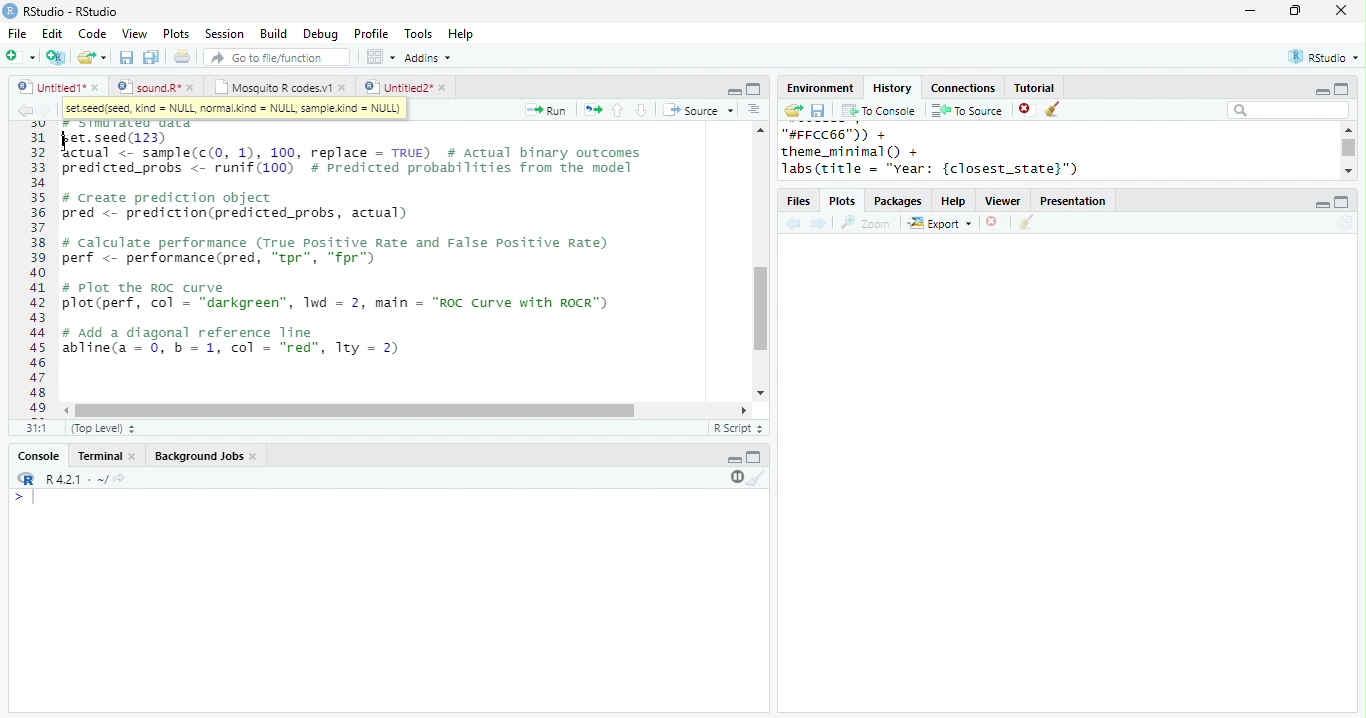  What do you see at coordinates (36, 427) in the screenshot?
I see `31:1` at bounding box center [36, 427].